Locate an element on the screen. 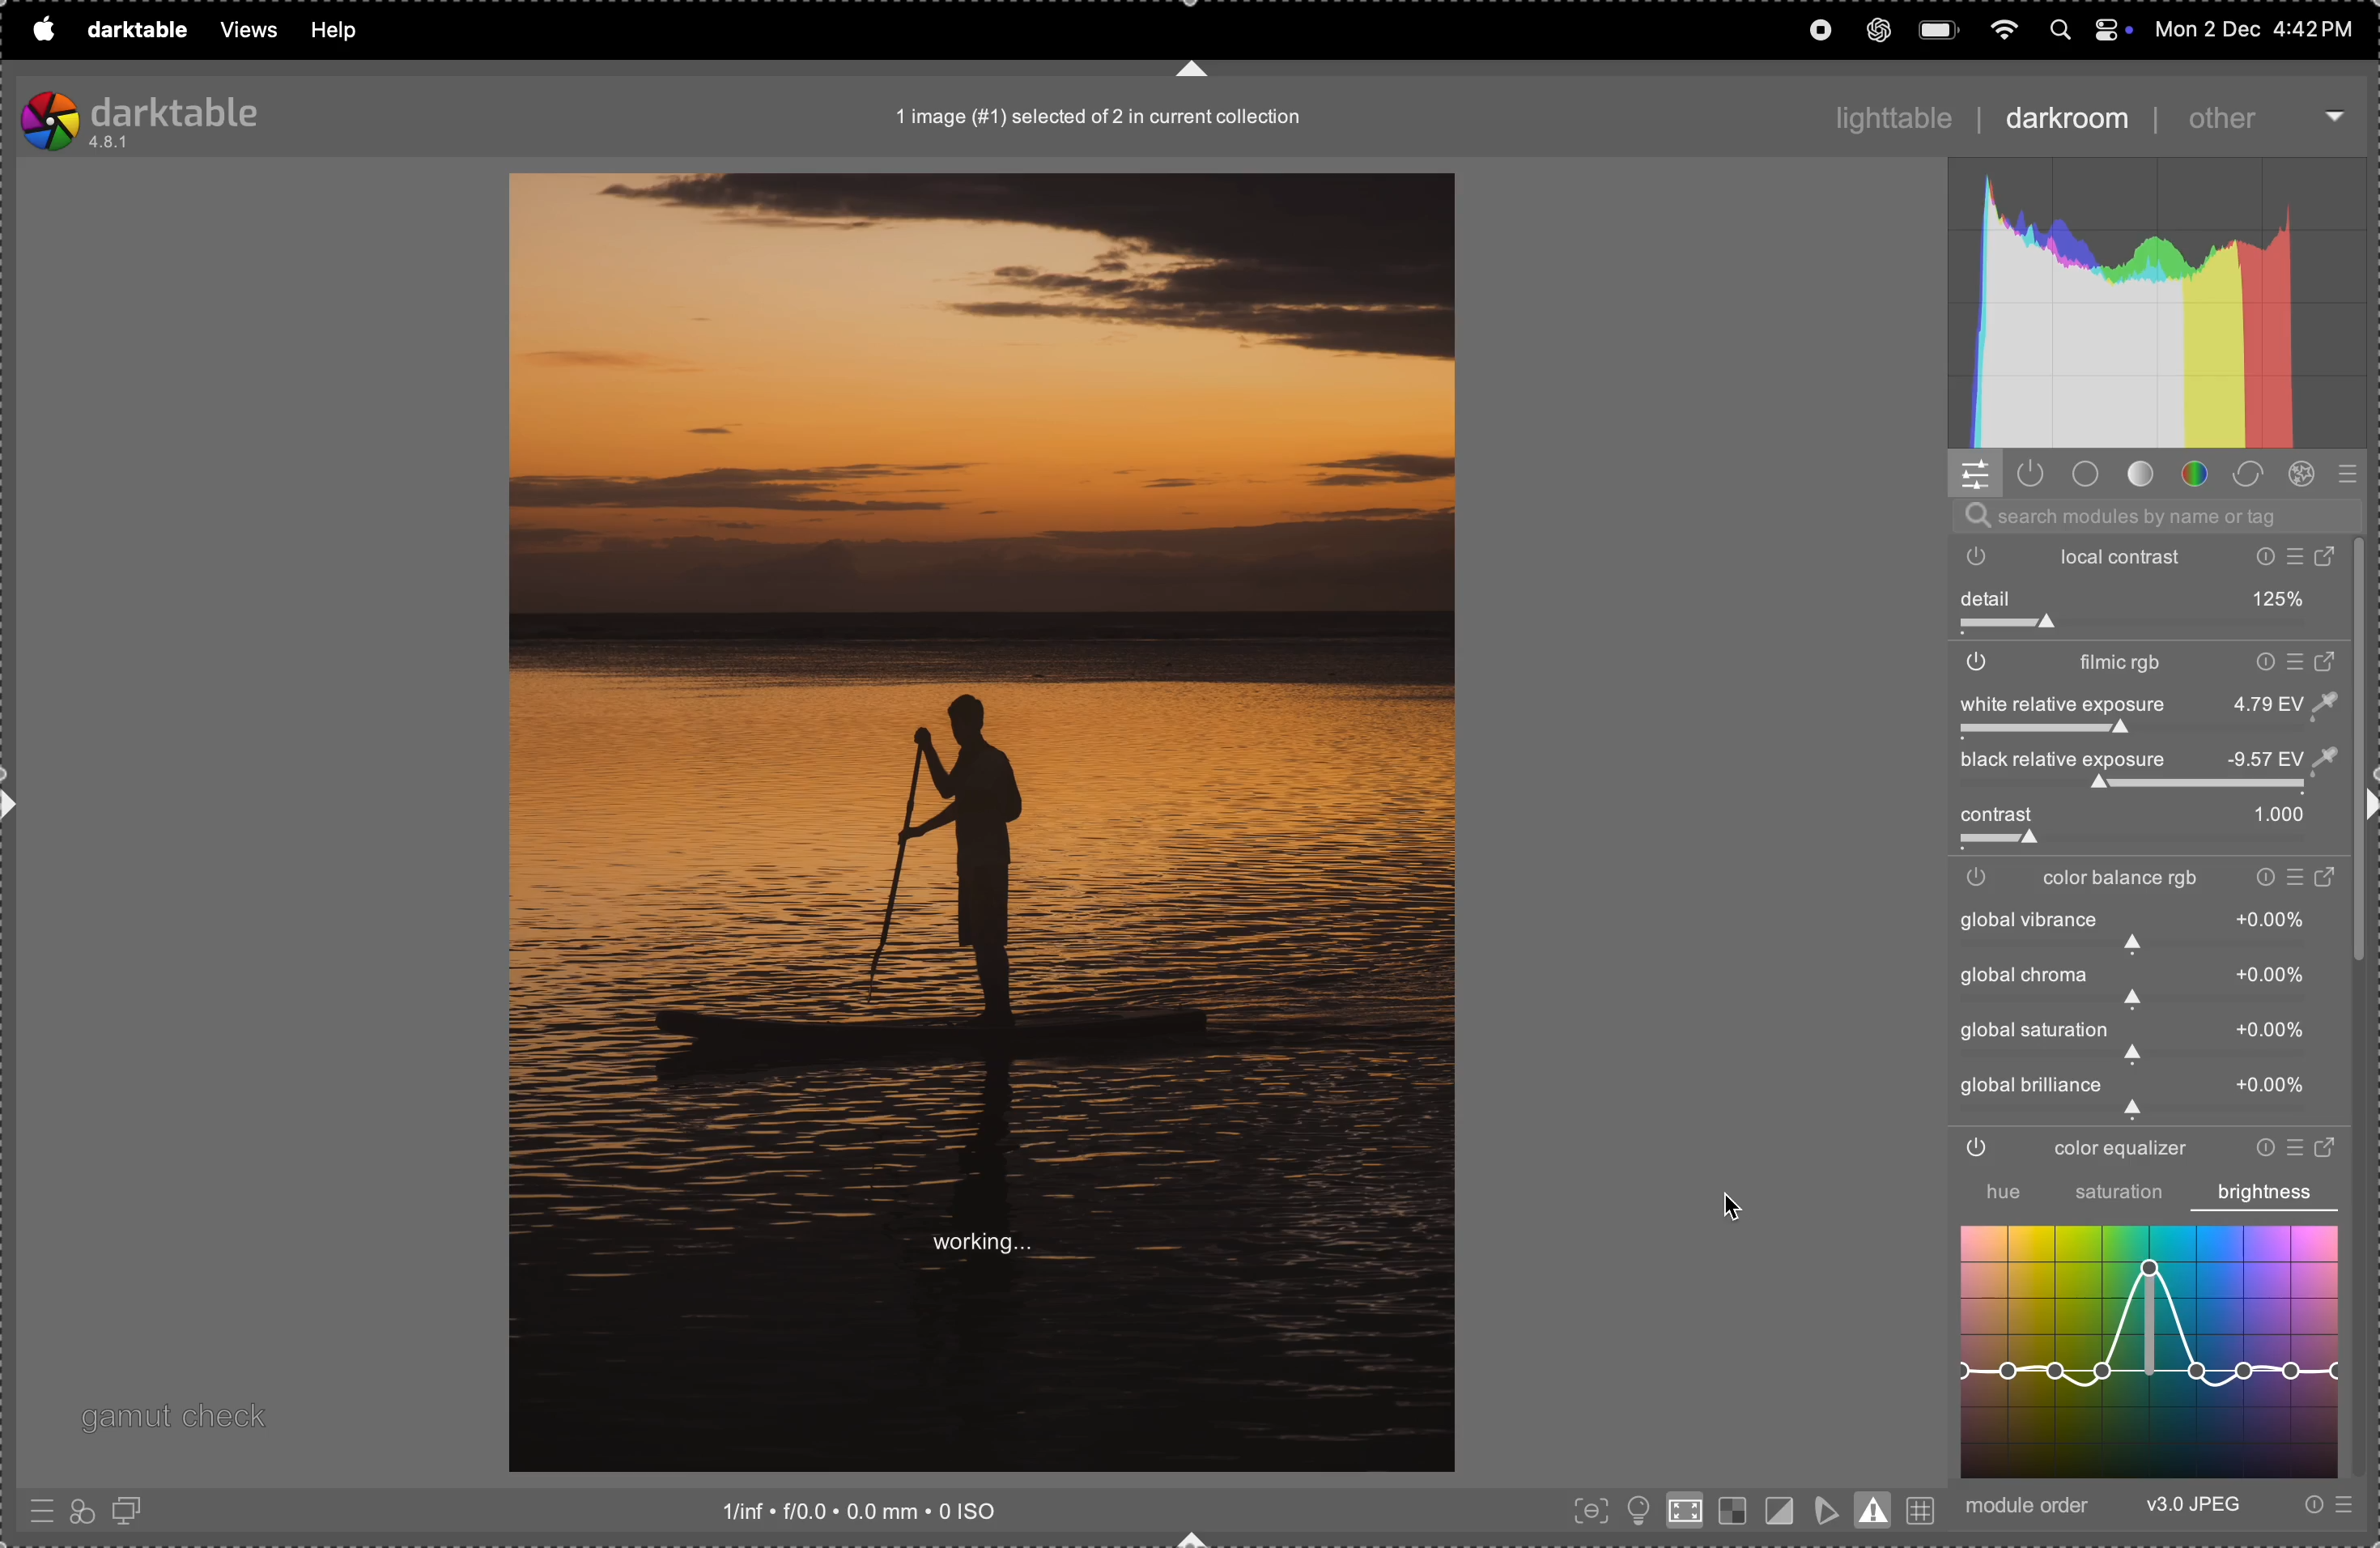  correct is located at coordinates (2254, 473).